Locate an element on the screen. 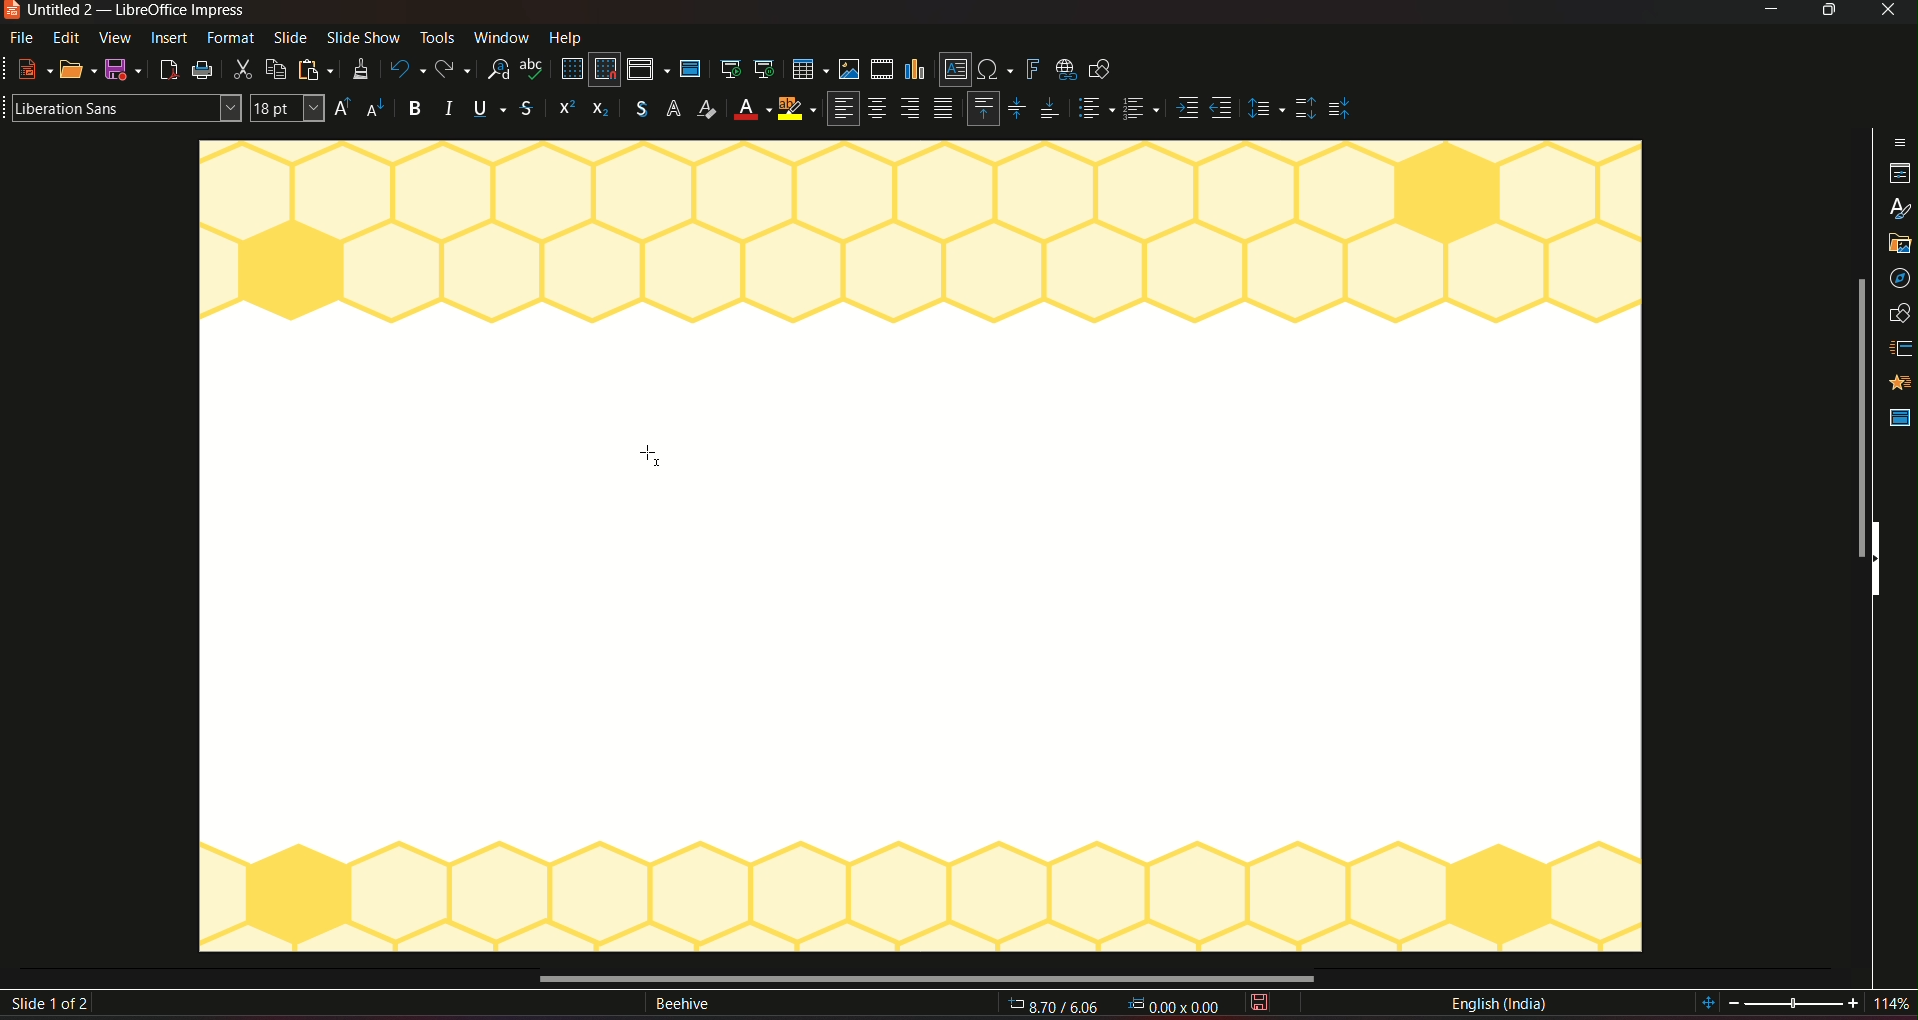 The height and width of the screenshot is (1020, 1918). Align side 2 is located at coordinates (1223, 110).